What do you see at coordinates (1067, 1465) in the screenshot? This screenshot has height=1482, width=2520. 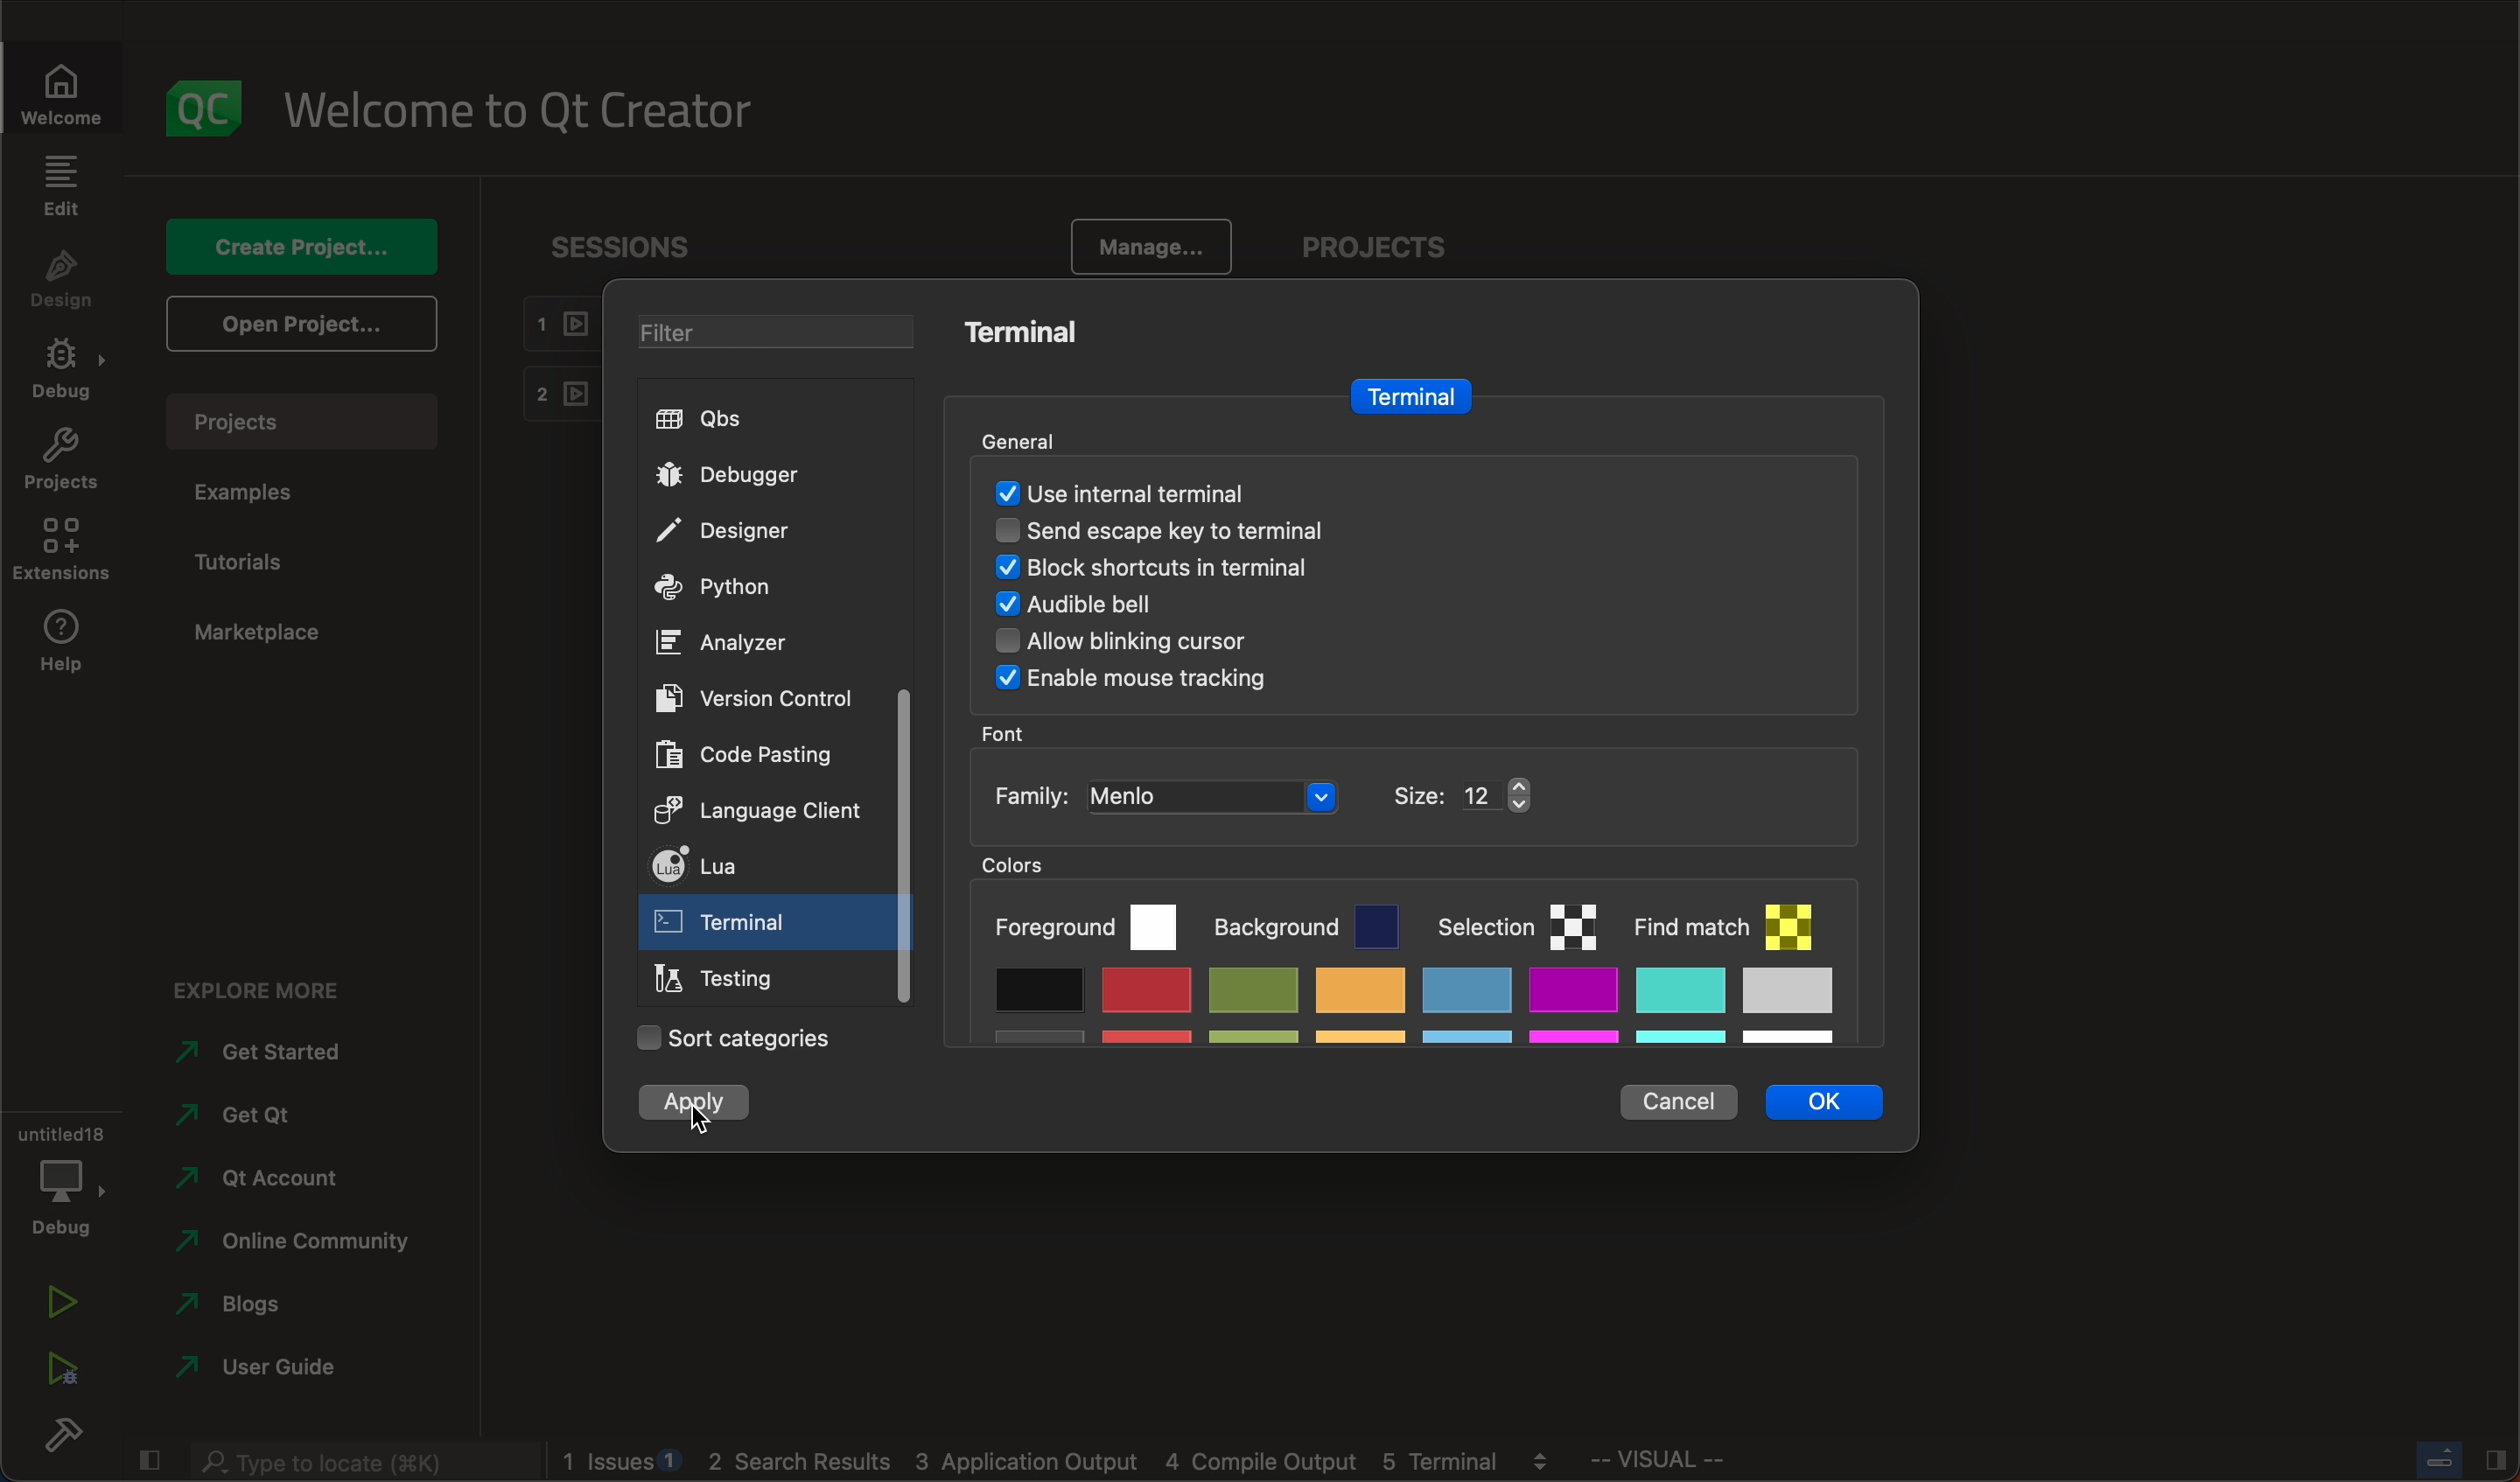 I see `logs` at bounding box center [1067, 1465].